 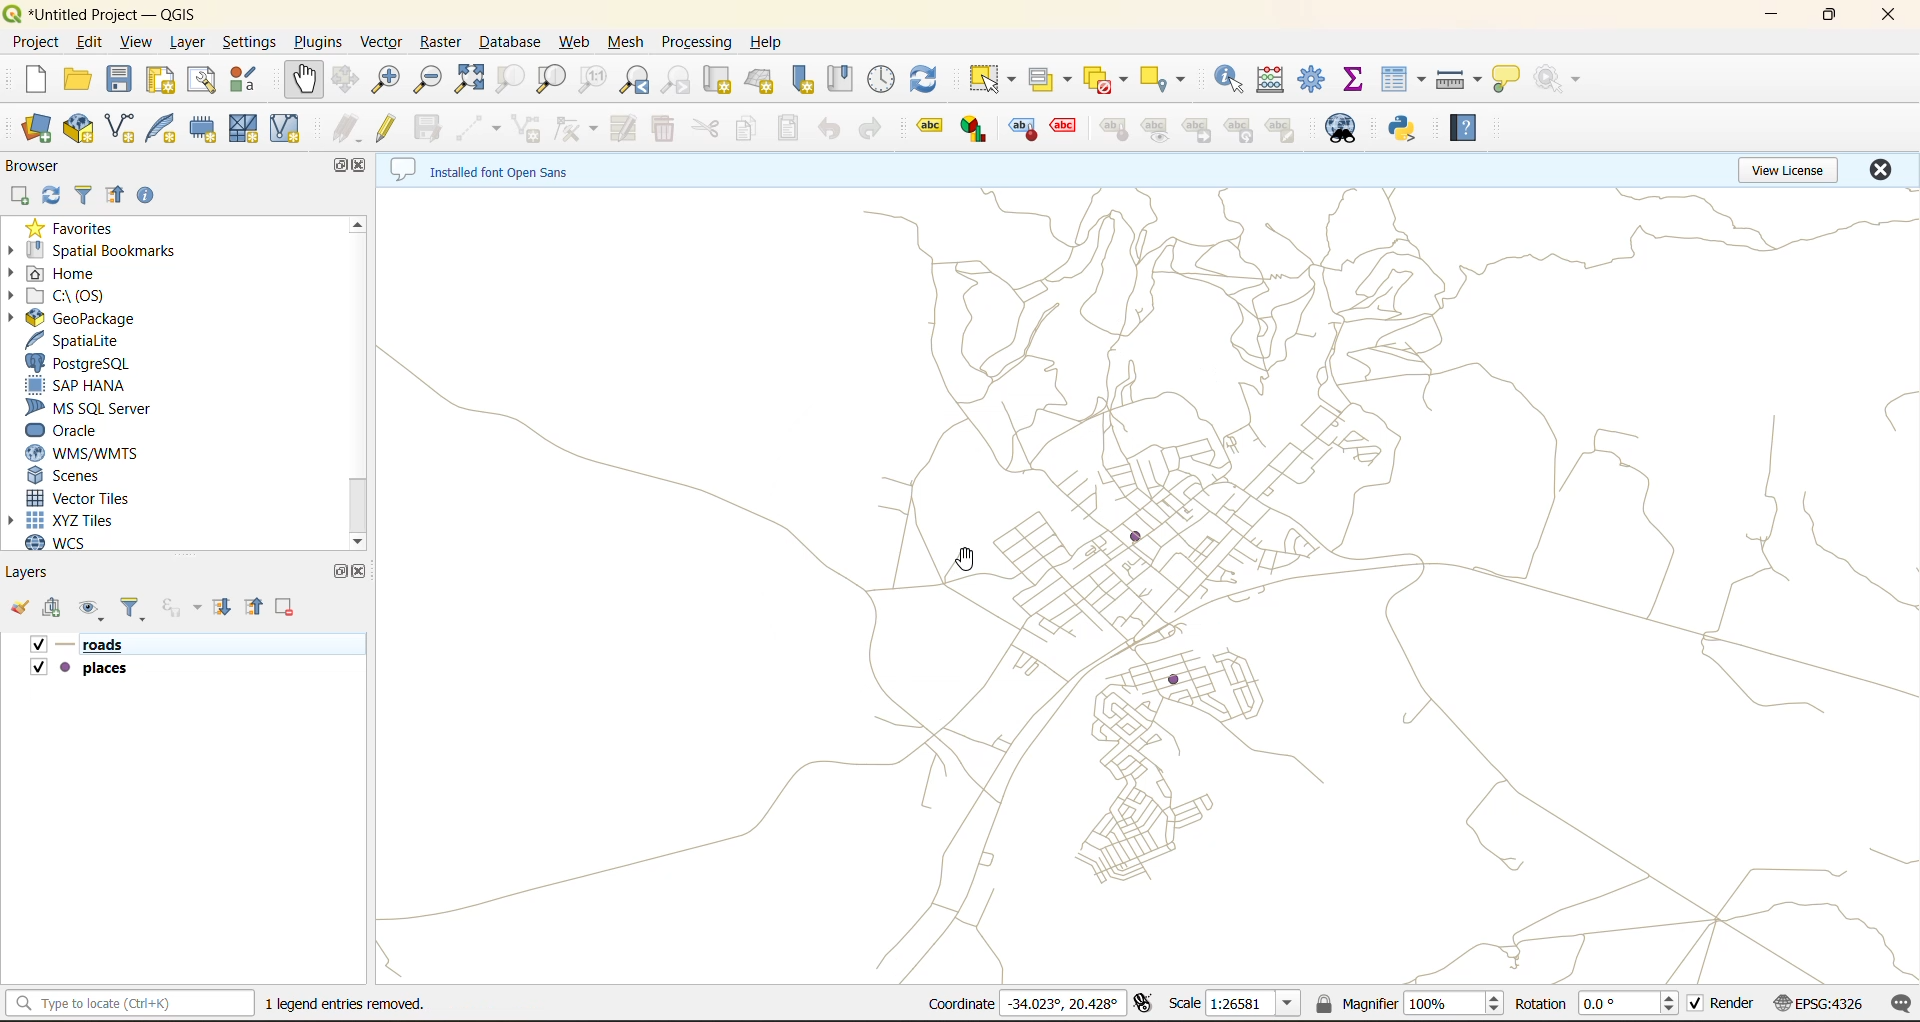 What do you see at coordinates (1897, 1002) in the screenshot?
I see `log messages` at bounding box center [1897, 1002].